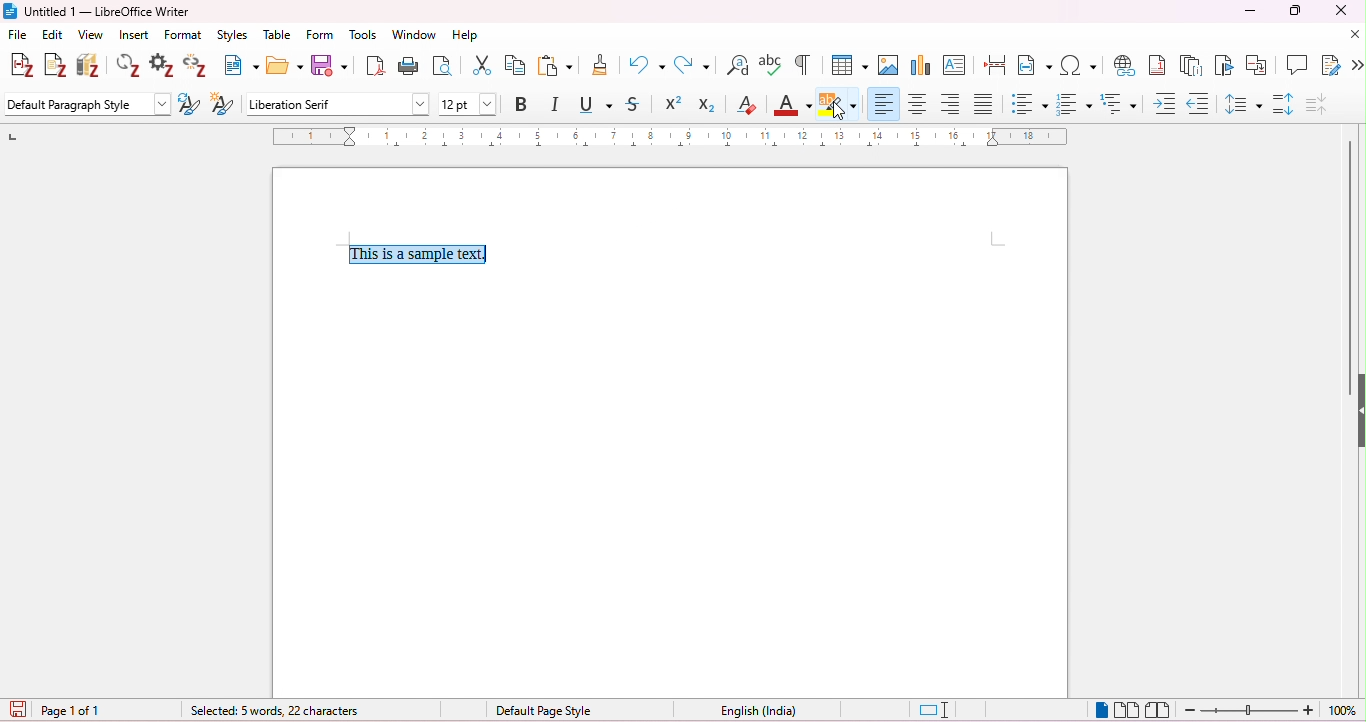  Describe the element at coordinates (1159, 65) in the screenshot. I see `insert foot nore` at that location.